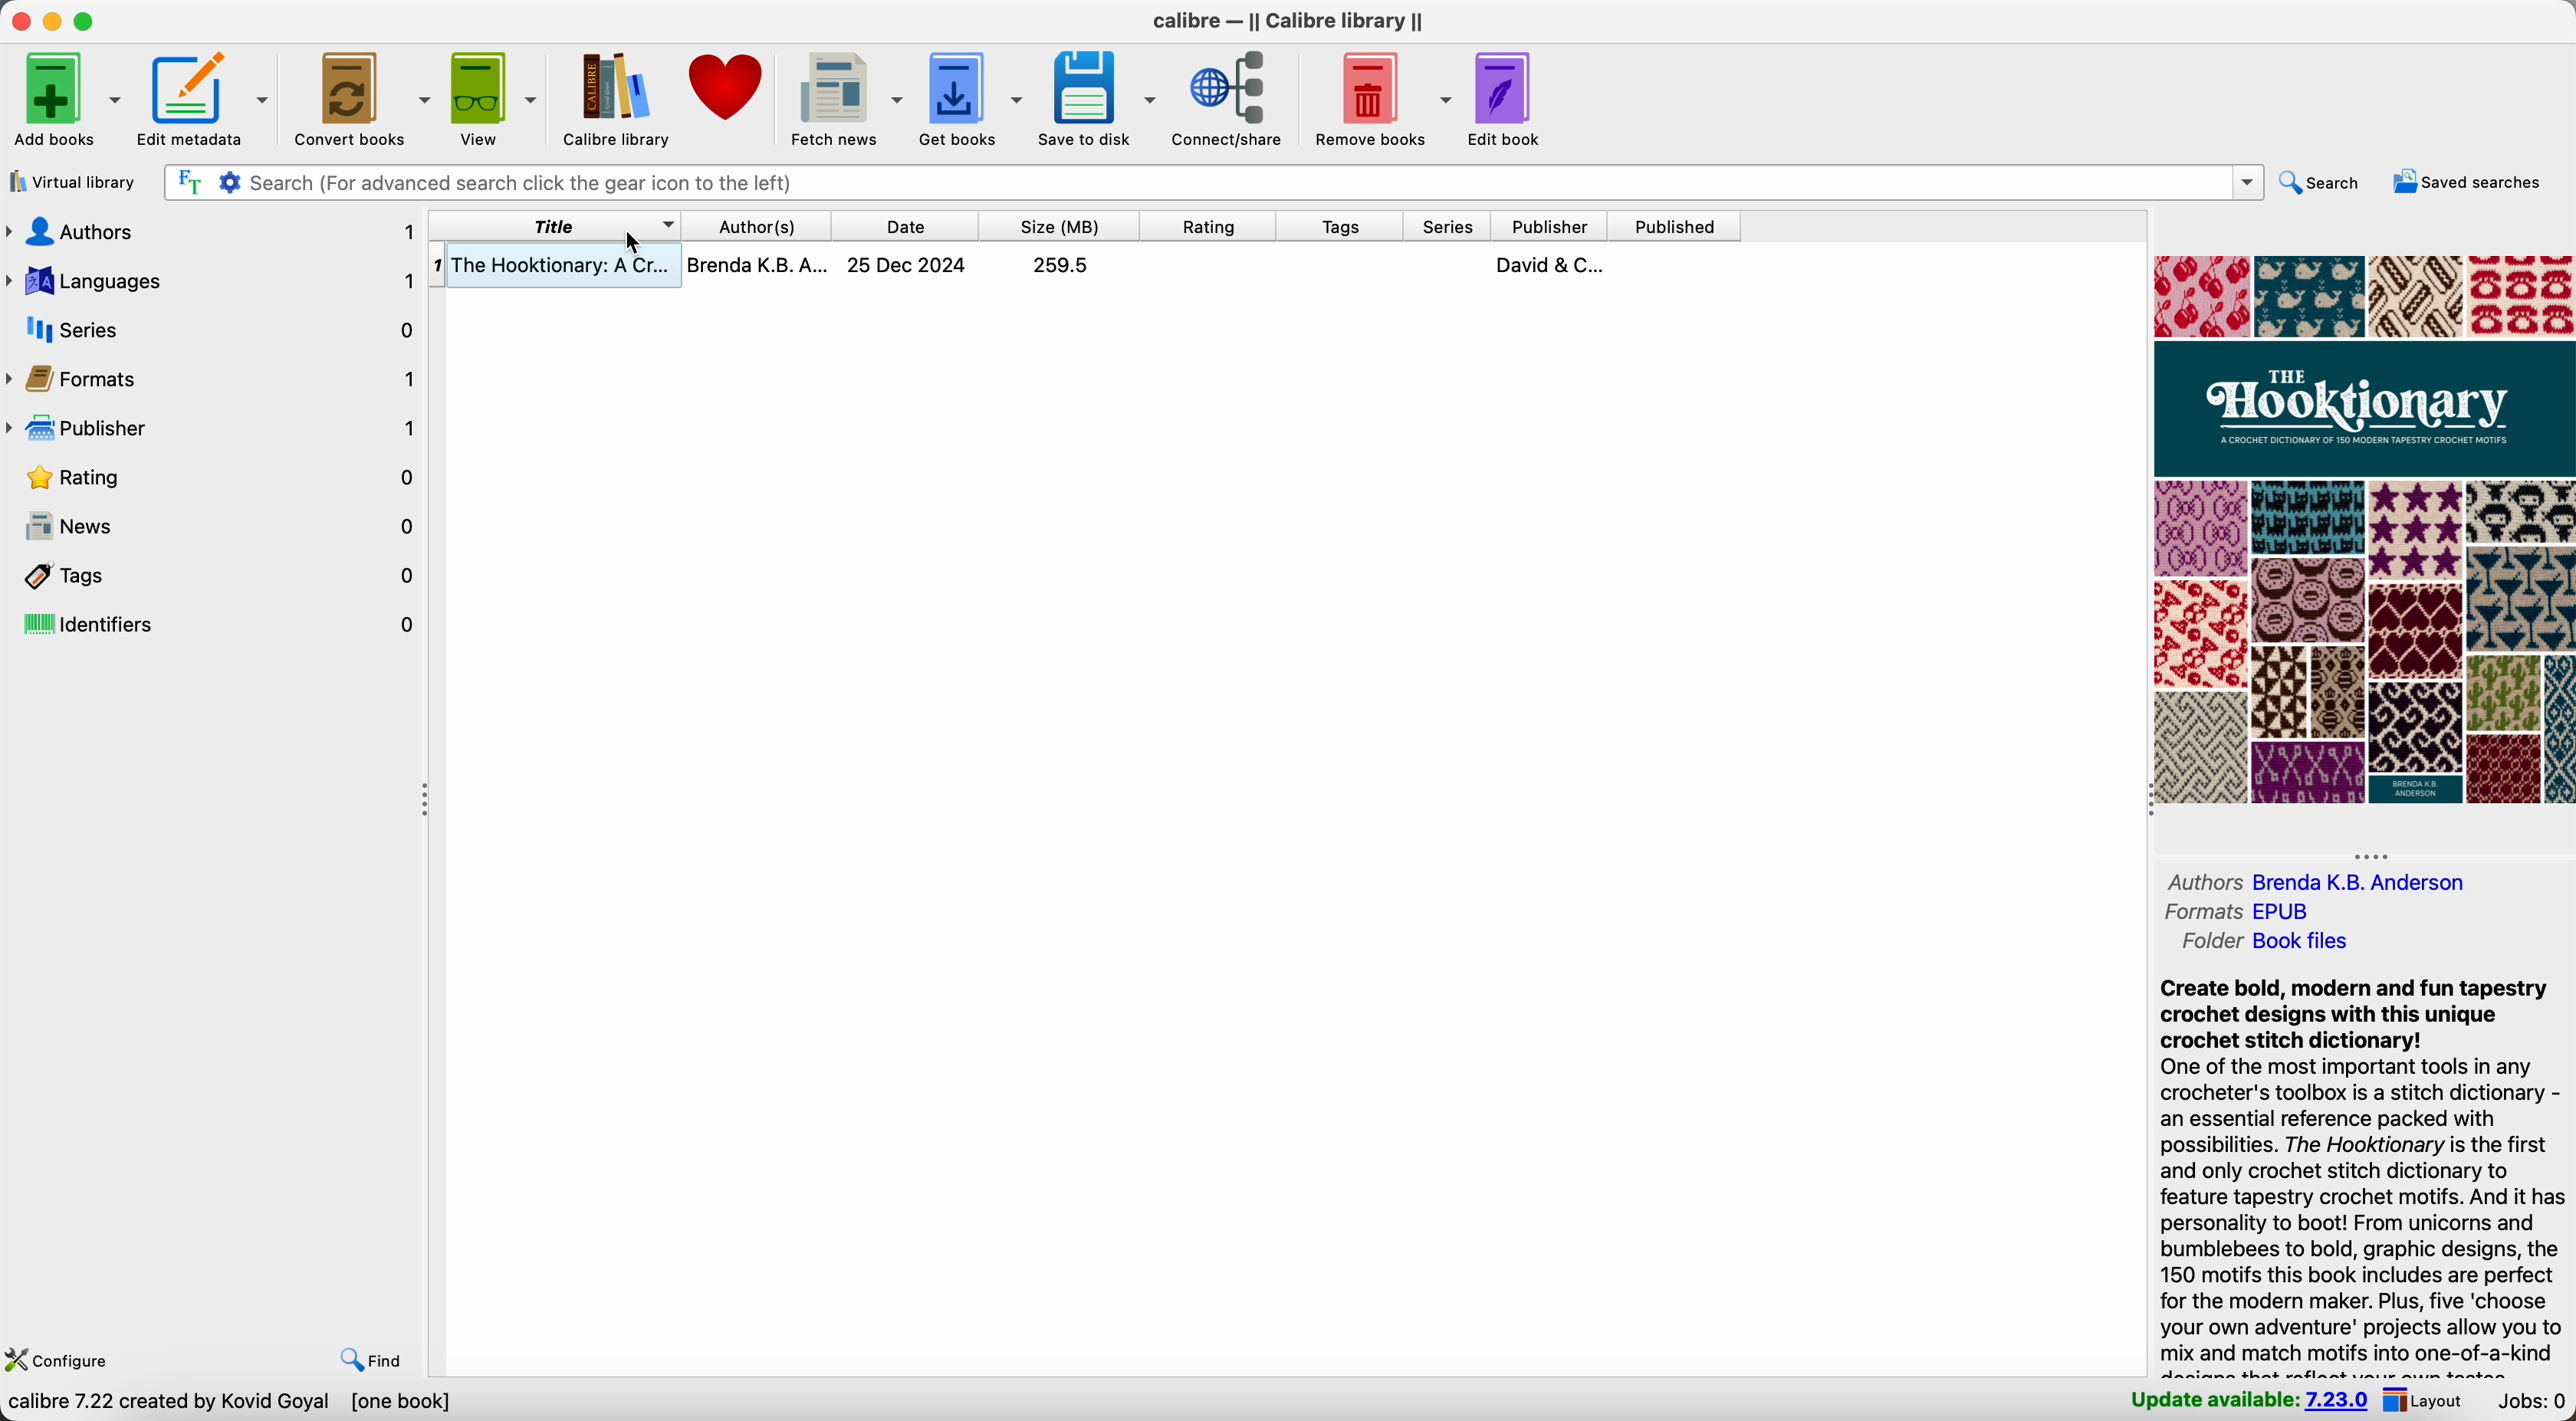 This screenshot has height=1421, width=2576. Describe the element at coordinates (1287, 18) in the screenshot. I see `Calibre` at that location.